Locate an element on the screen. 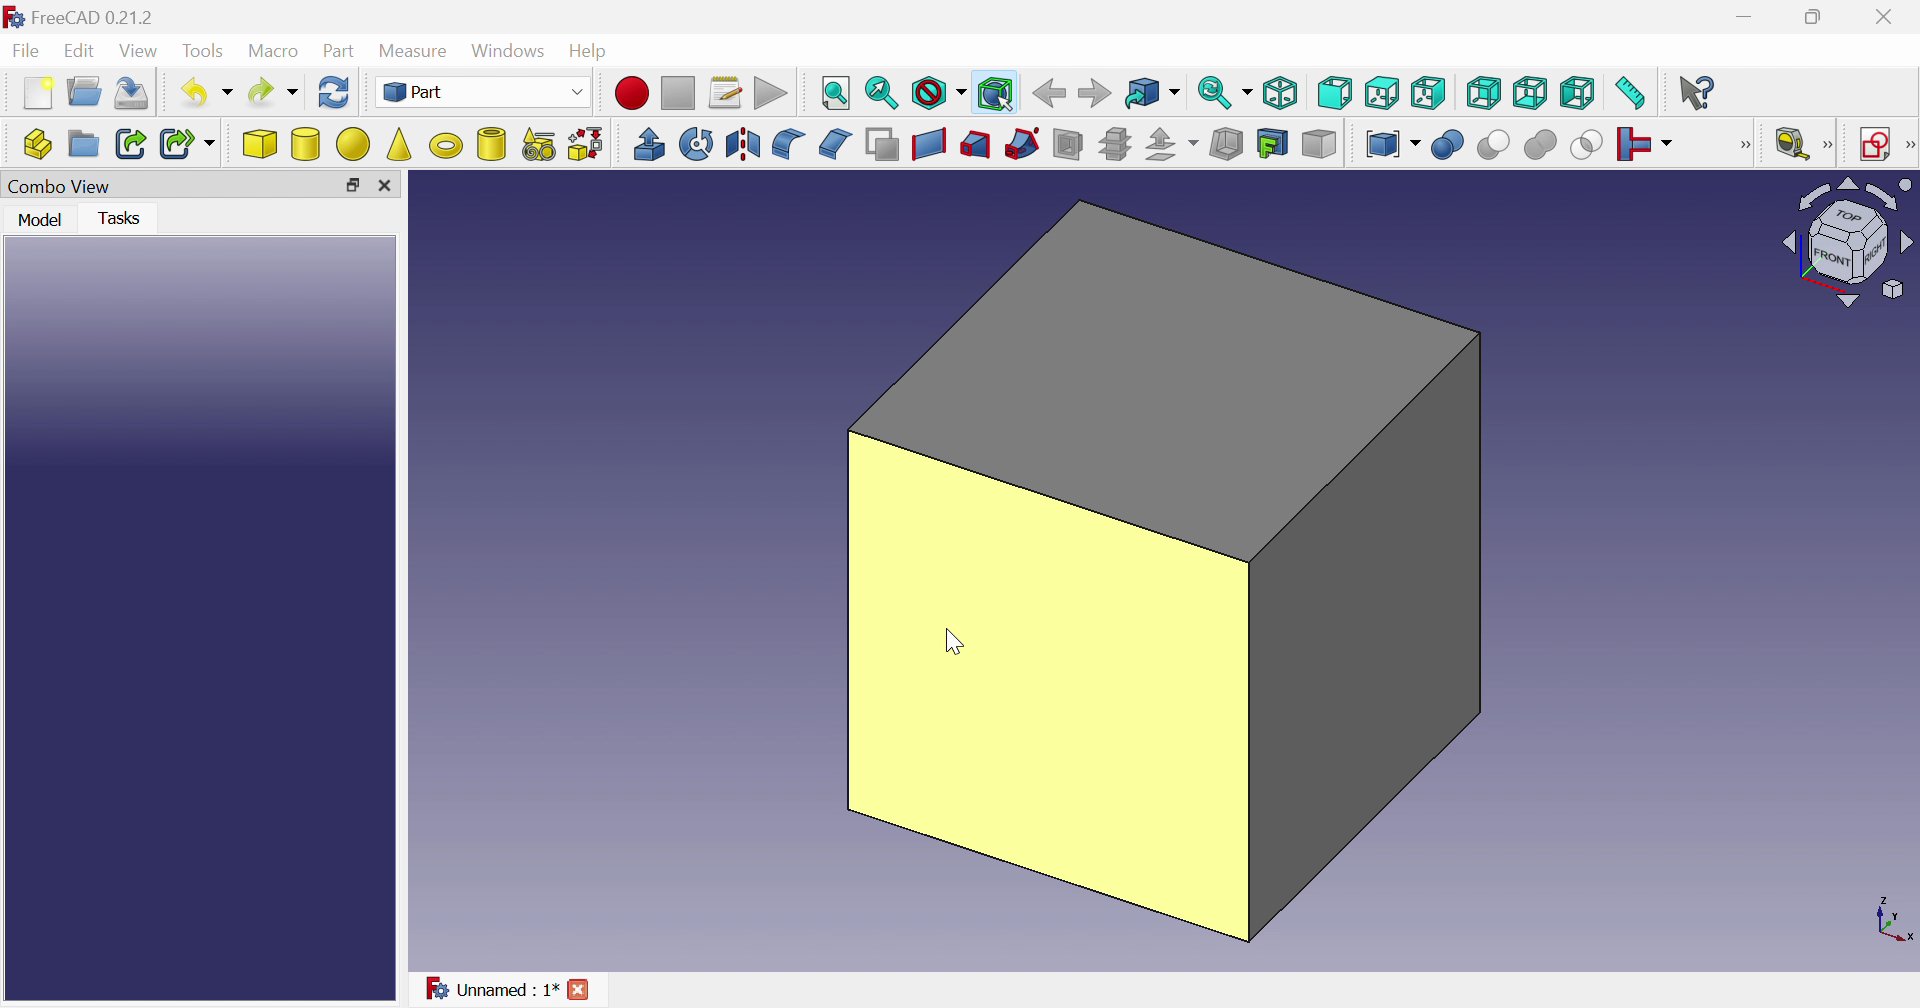 The height and width of the screenshot is (1008, 1920). Fillet... is located at coordinates (788, 144).